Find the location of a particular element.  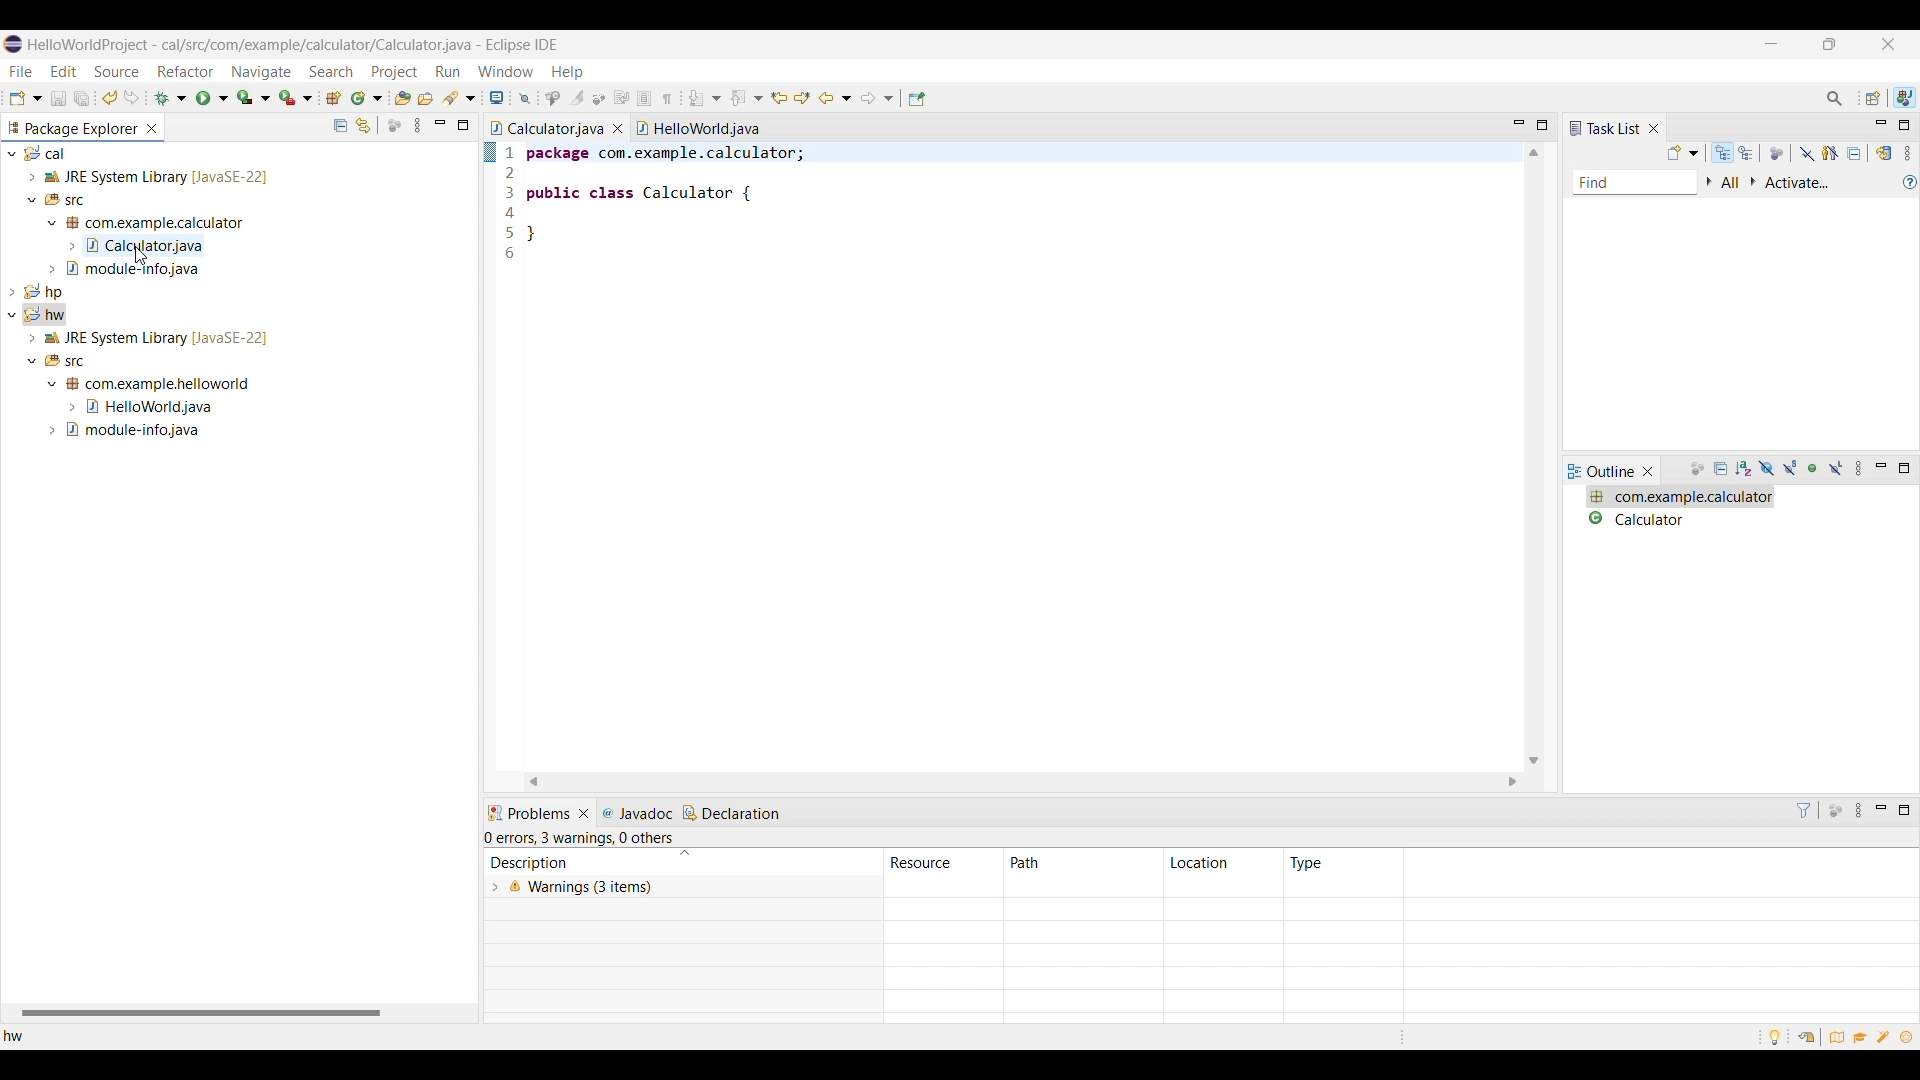

Scheduled is located at coordinates (1747, 153).